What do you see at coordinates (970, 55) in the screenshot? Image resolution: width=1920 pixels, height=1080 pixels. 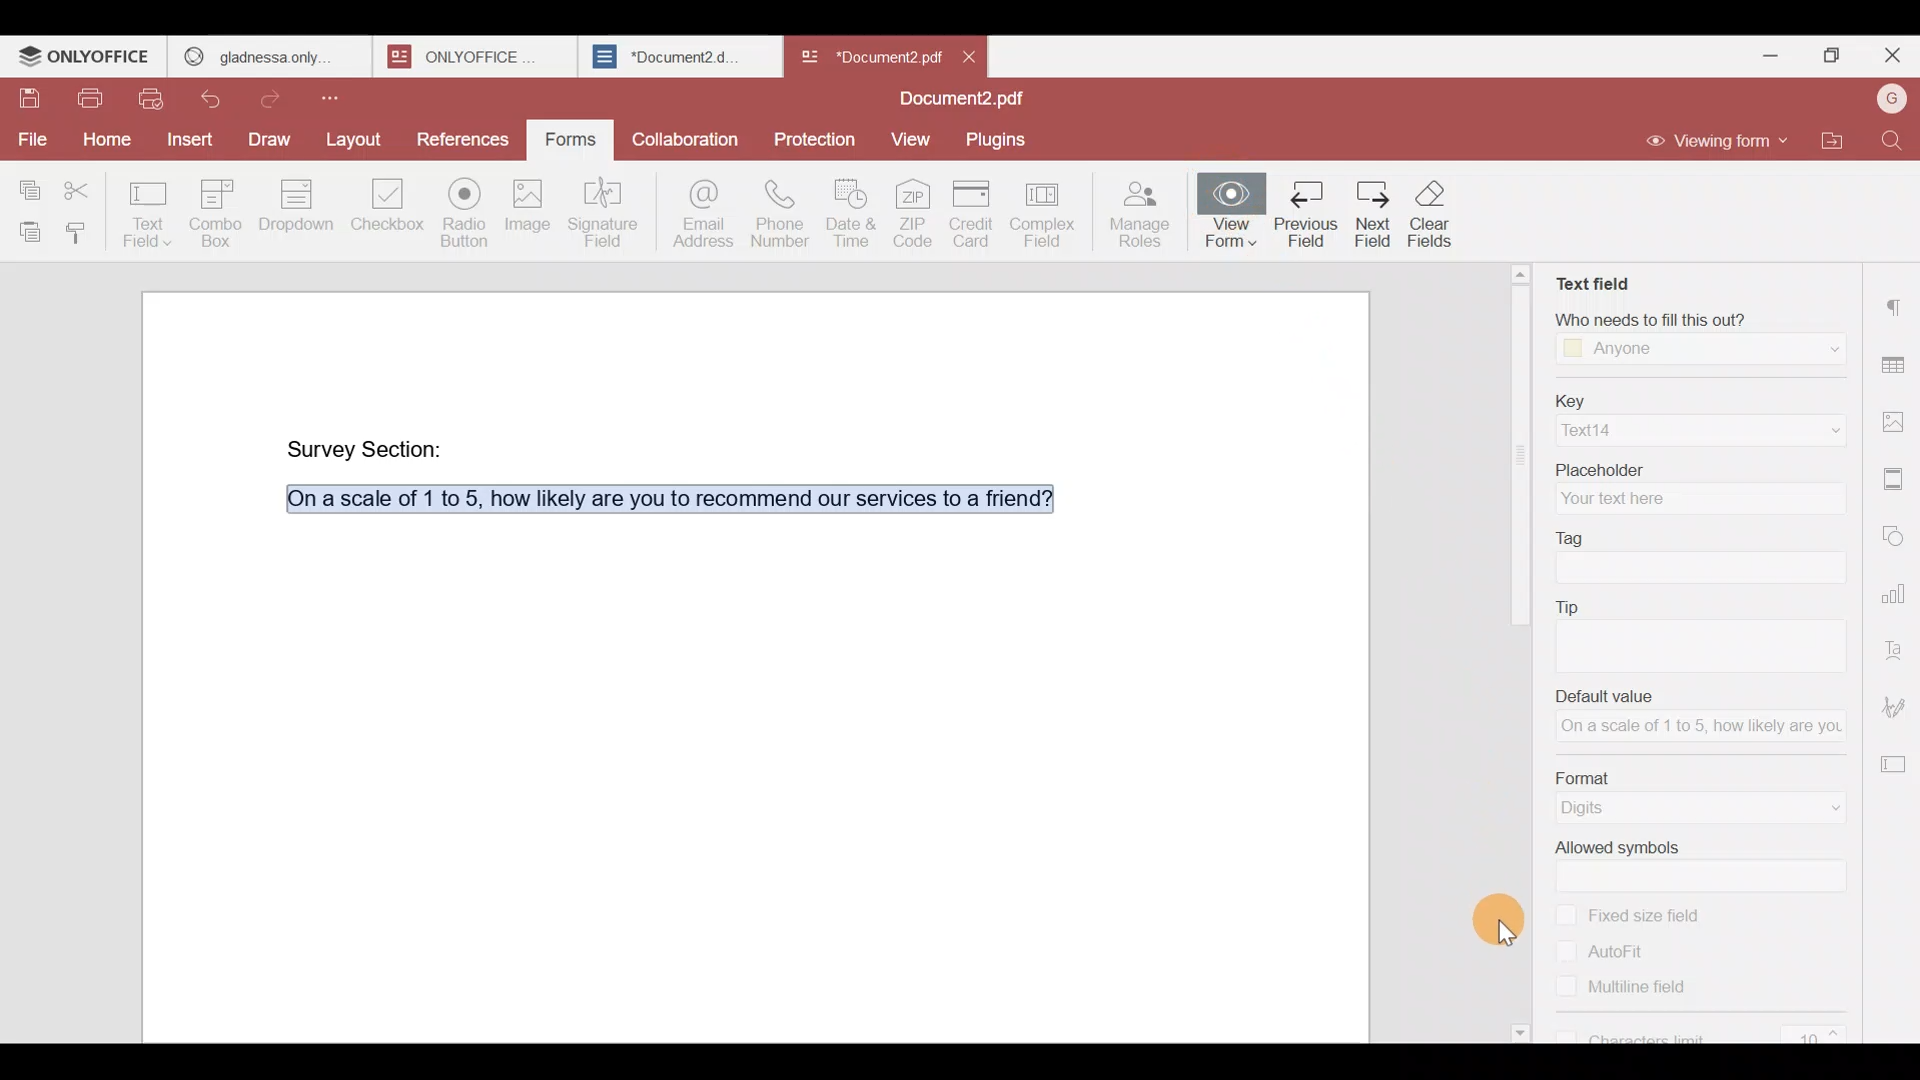 I see `Close` at bounding box center [970, 55].